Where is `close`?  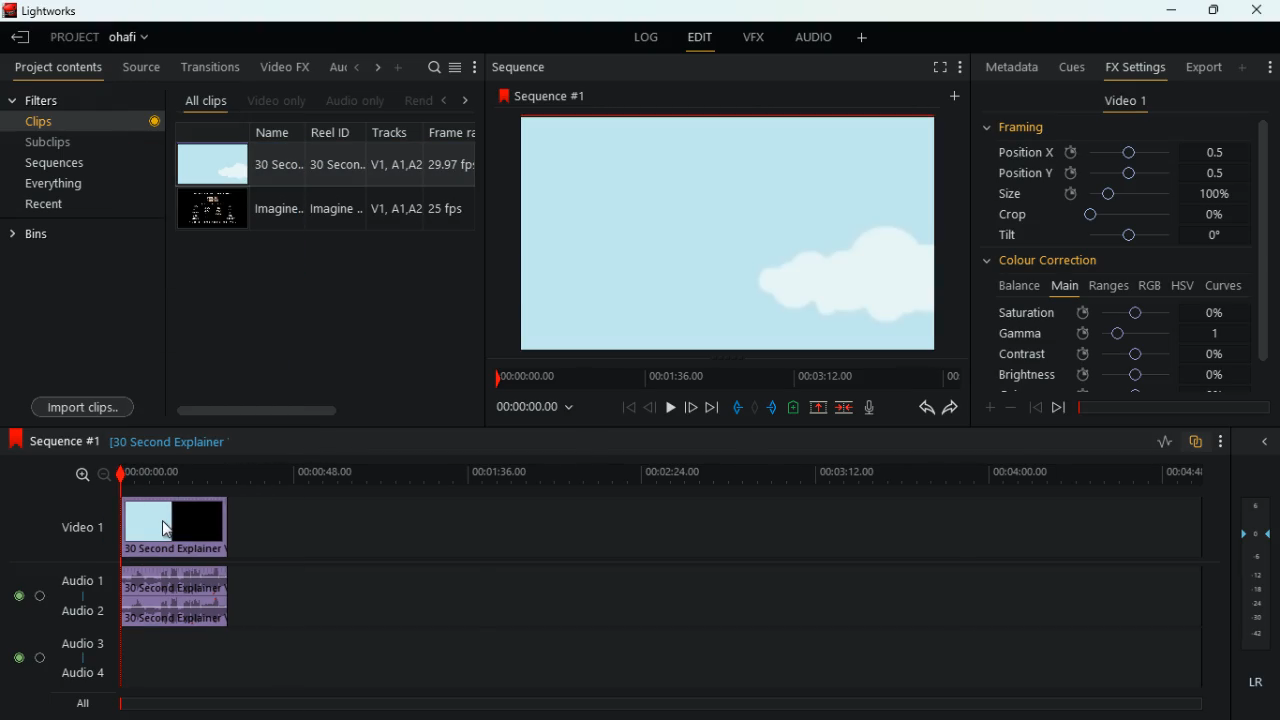 close is located at coordinates (1261, 10).